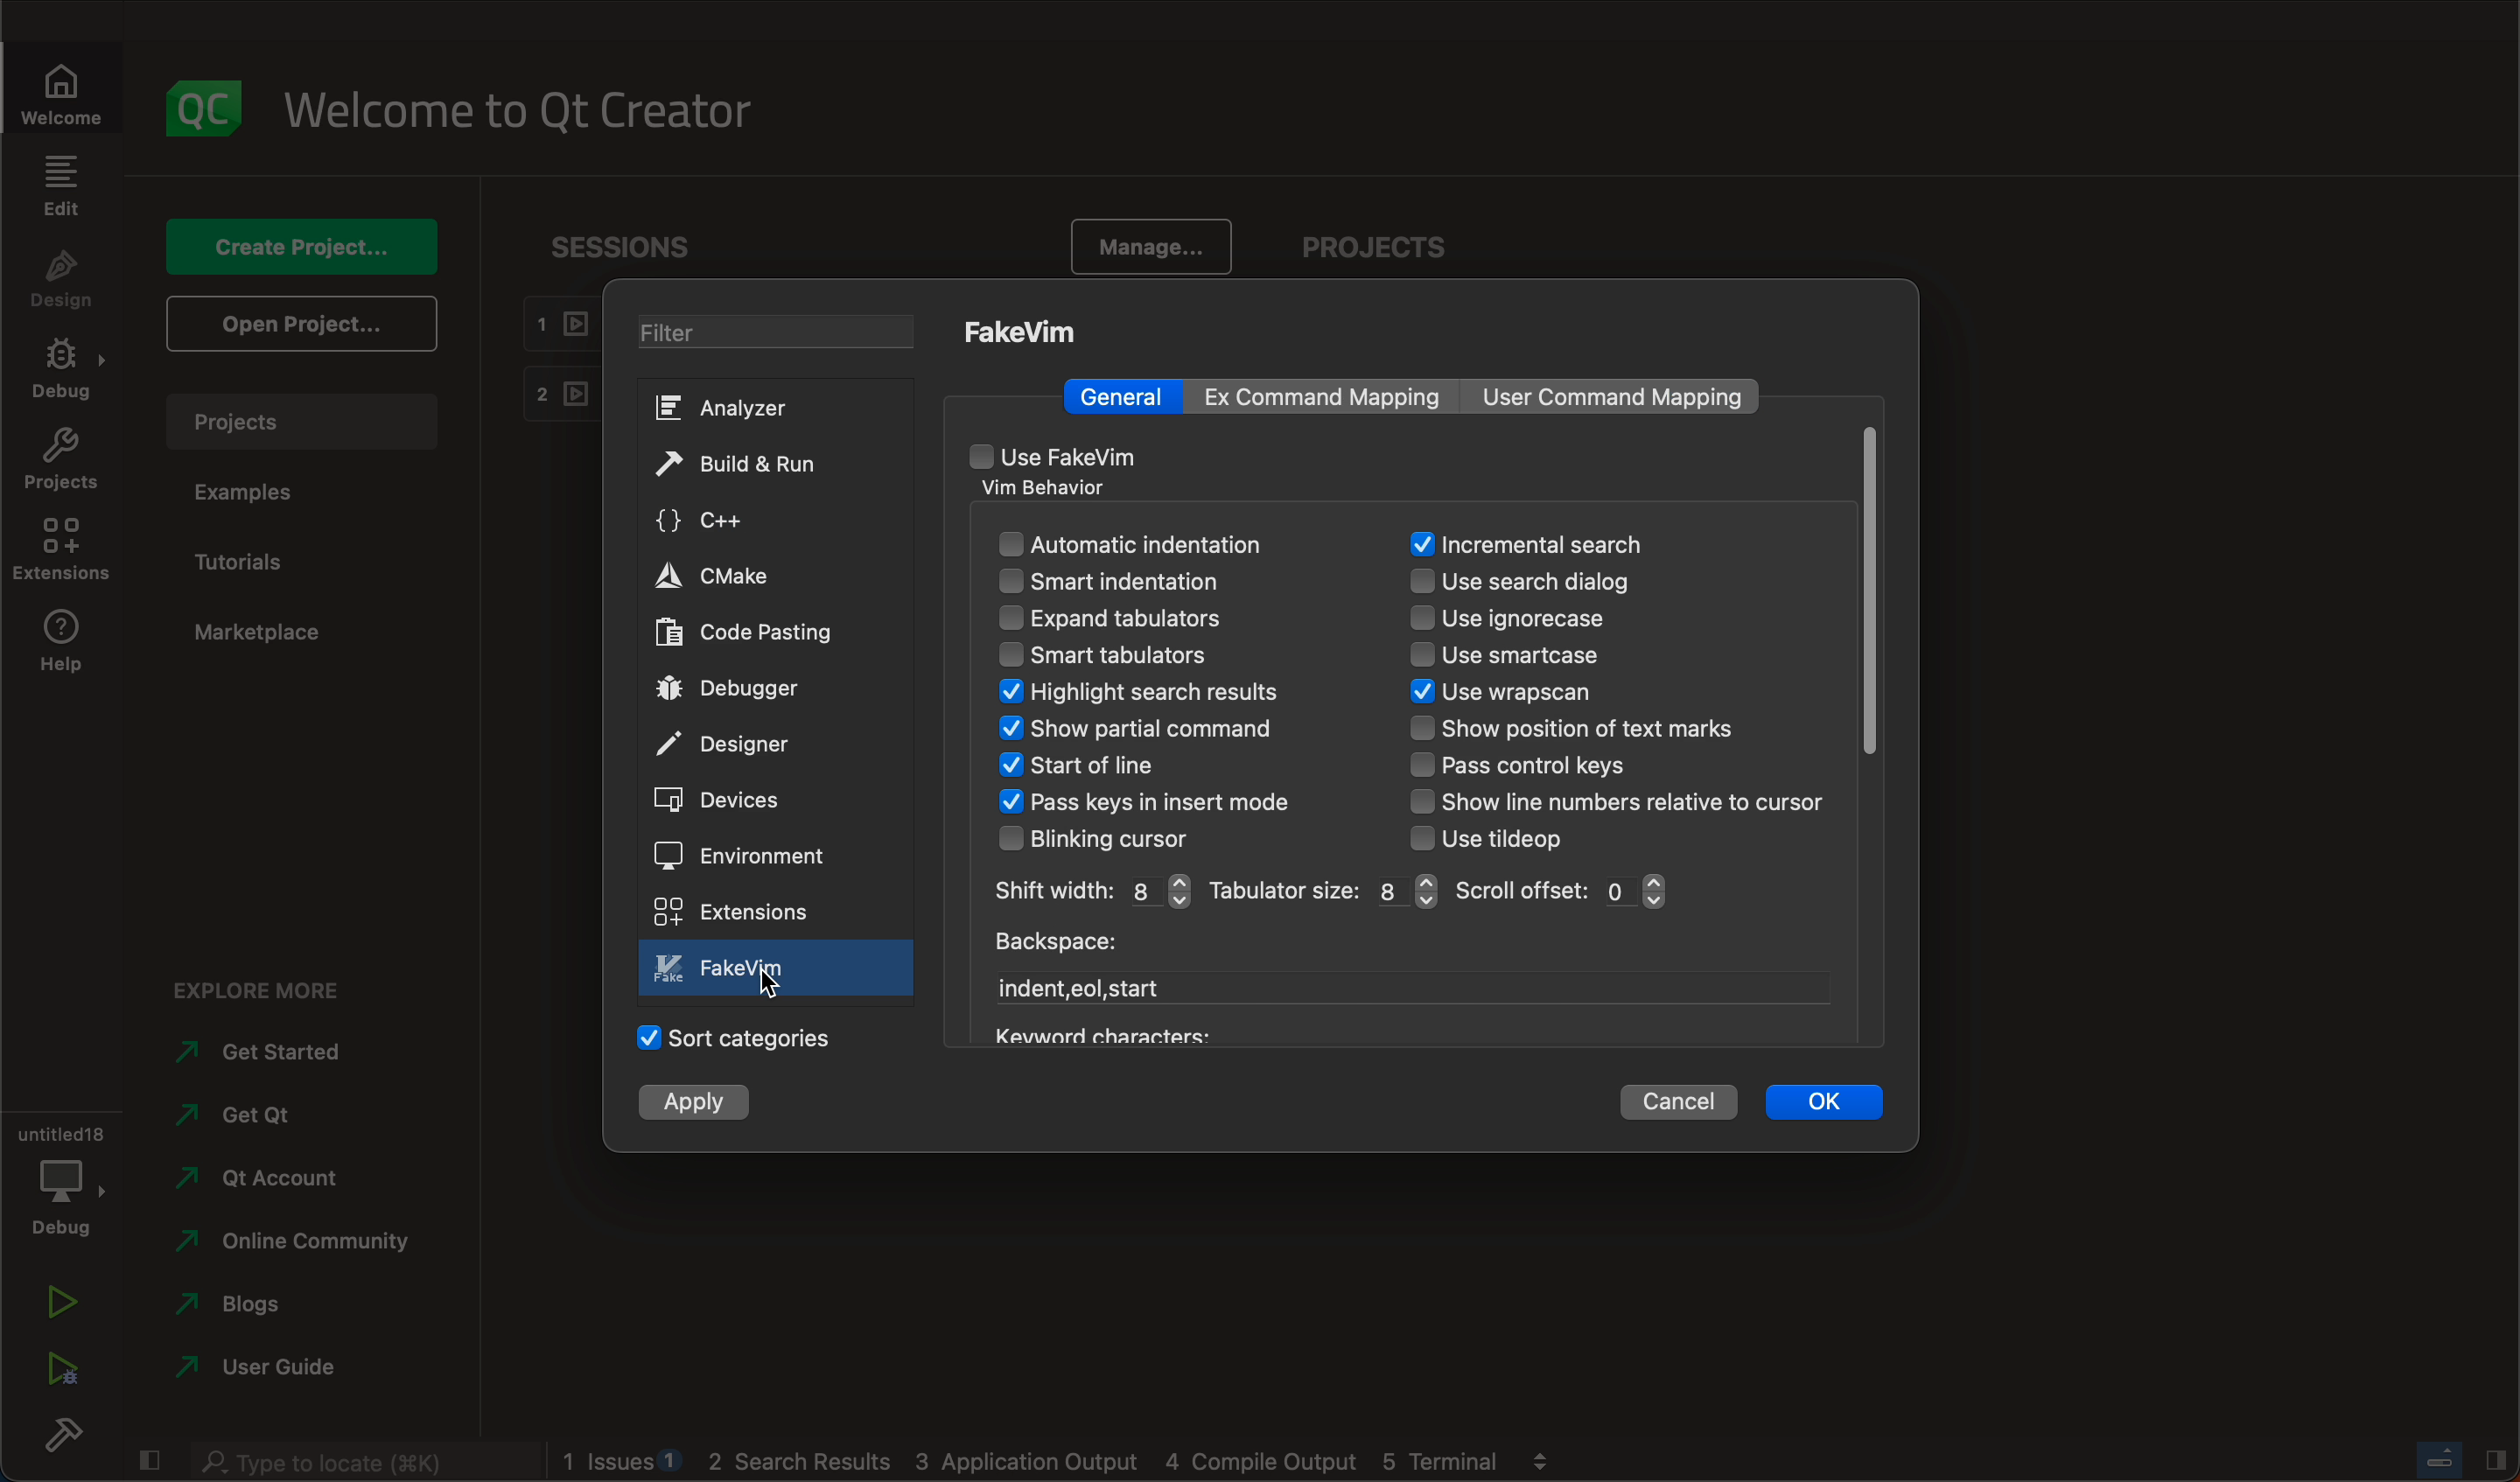 This screenshot has width=2520, height=1482. What do you see at coordinates (65, 366) in the screenshot?
I see `debug` at bounding box center [65, 366].